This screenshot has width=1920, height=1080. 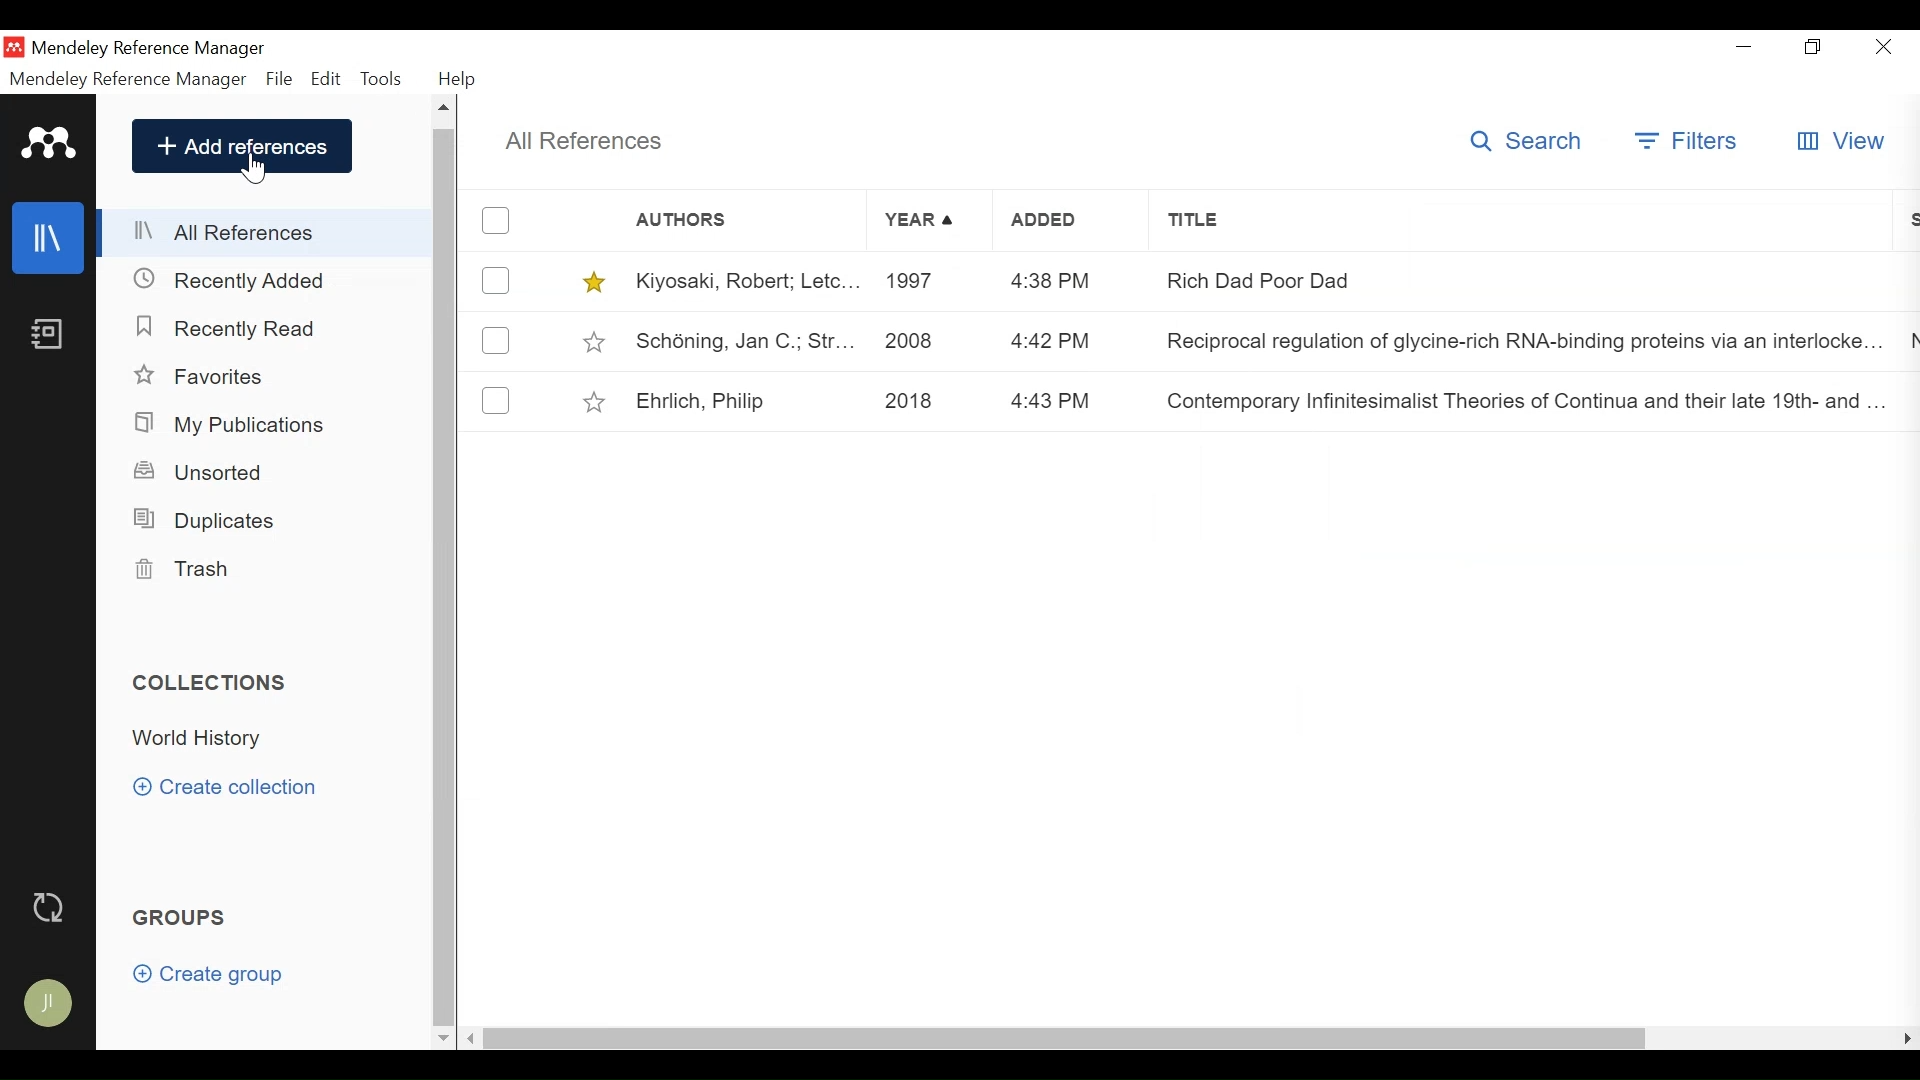 What do you see at coordinates (1517, 345) in the screenshot?
I see `Reciprocal regulation of glycine rich RNA binding proteins via an interlocke` at bounding box center [1517, 345].